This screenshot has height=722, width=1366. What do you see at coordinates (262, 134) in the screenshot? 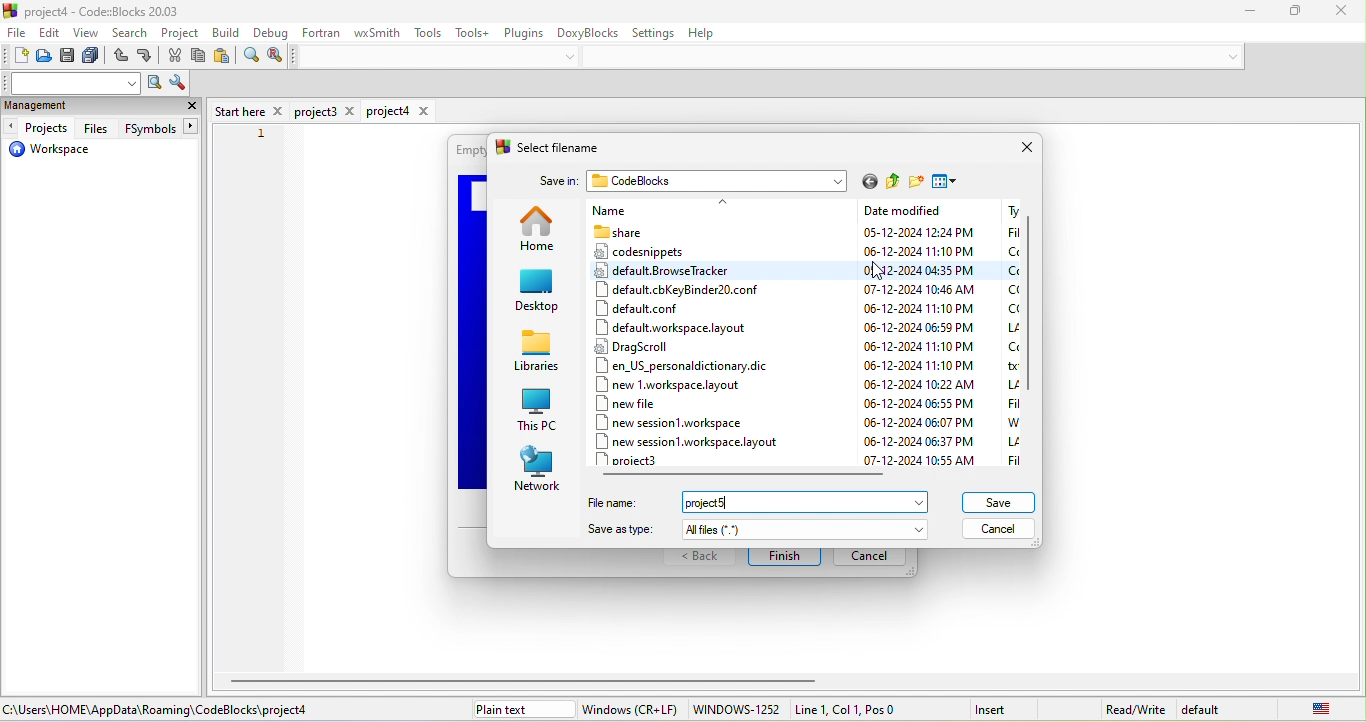
I see `1` at bounding box center [262, 134].